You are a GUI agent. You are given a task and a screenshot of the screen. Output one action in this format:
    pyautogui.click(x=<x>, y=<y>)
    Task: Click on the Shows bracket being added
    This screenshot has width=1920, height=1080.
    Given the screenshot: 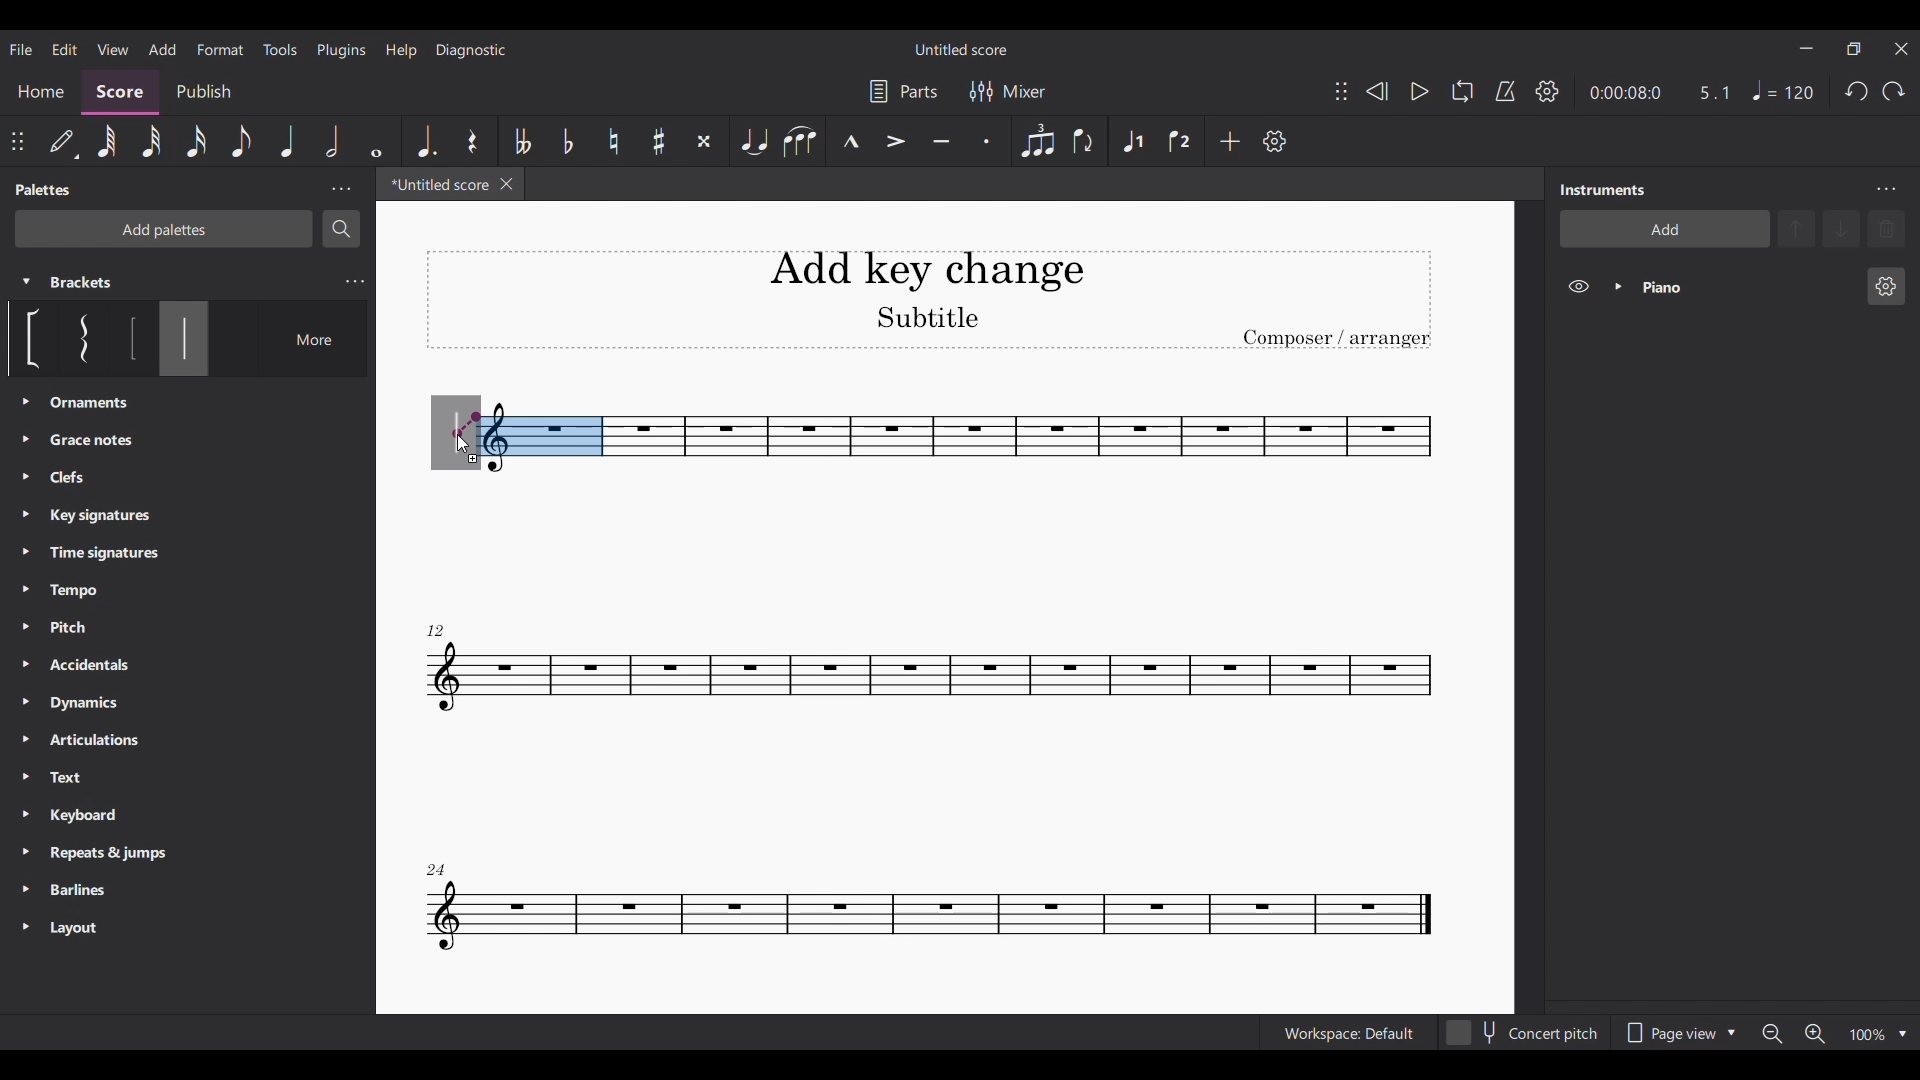 What is the action you would take?
    pyautogui.click(x=456, y=425)
    